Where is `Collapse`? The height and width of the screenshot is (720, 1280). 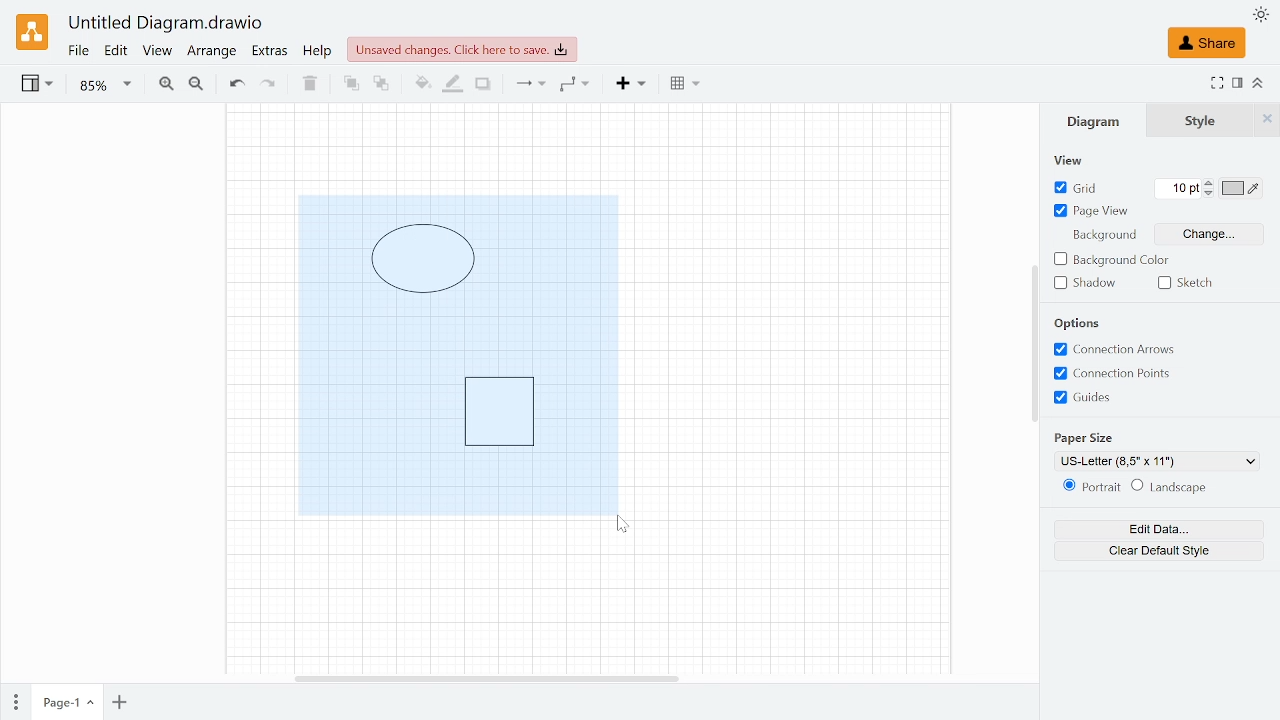
Collapse is located at coordinates (1259, 82).